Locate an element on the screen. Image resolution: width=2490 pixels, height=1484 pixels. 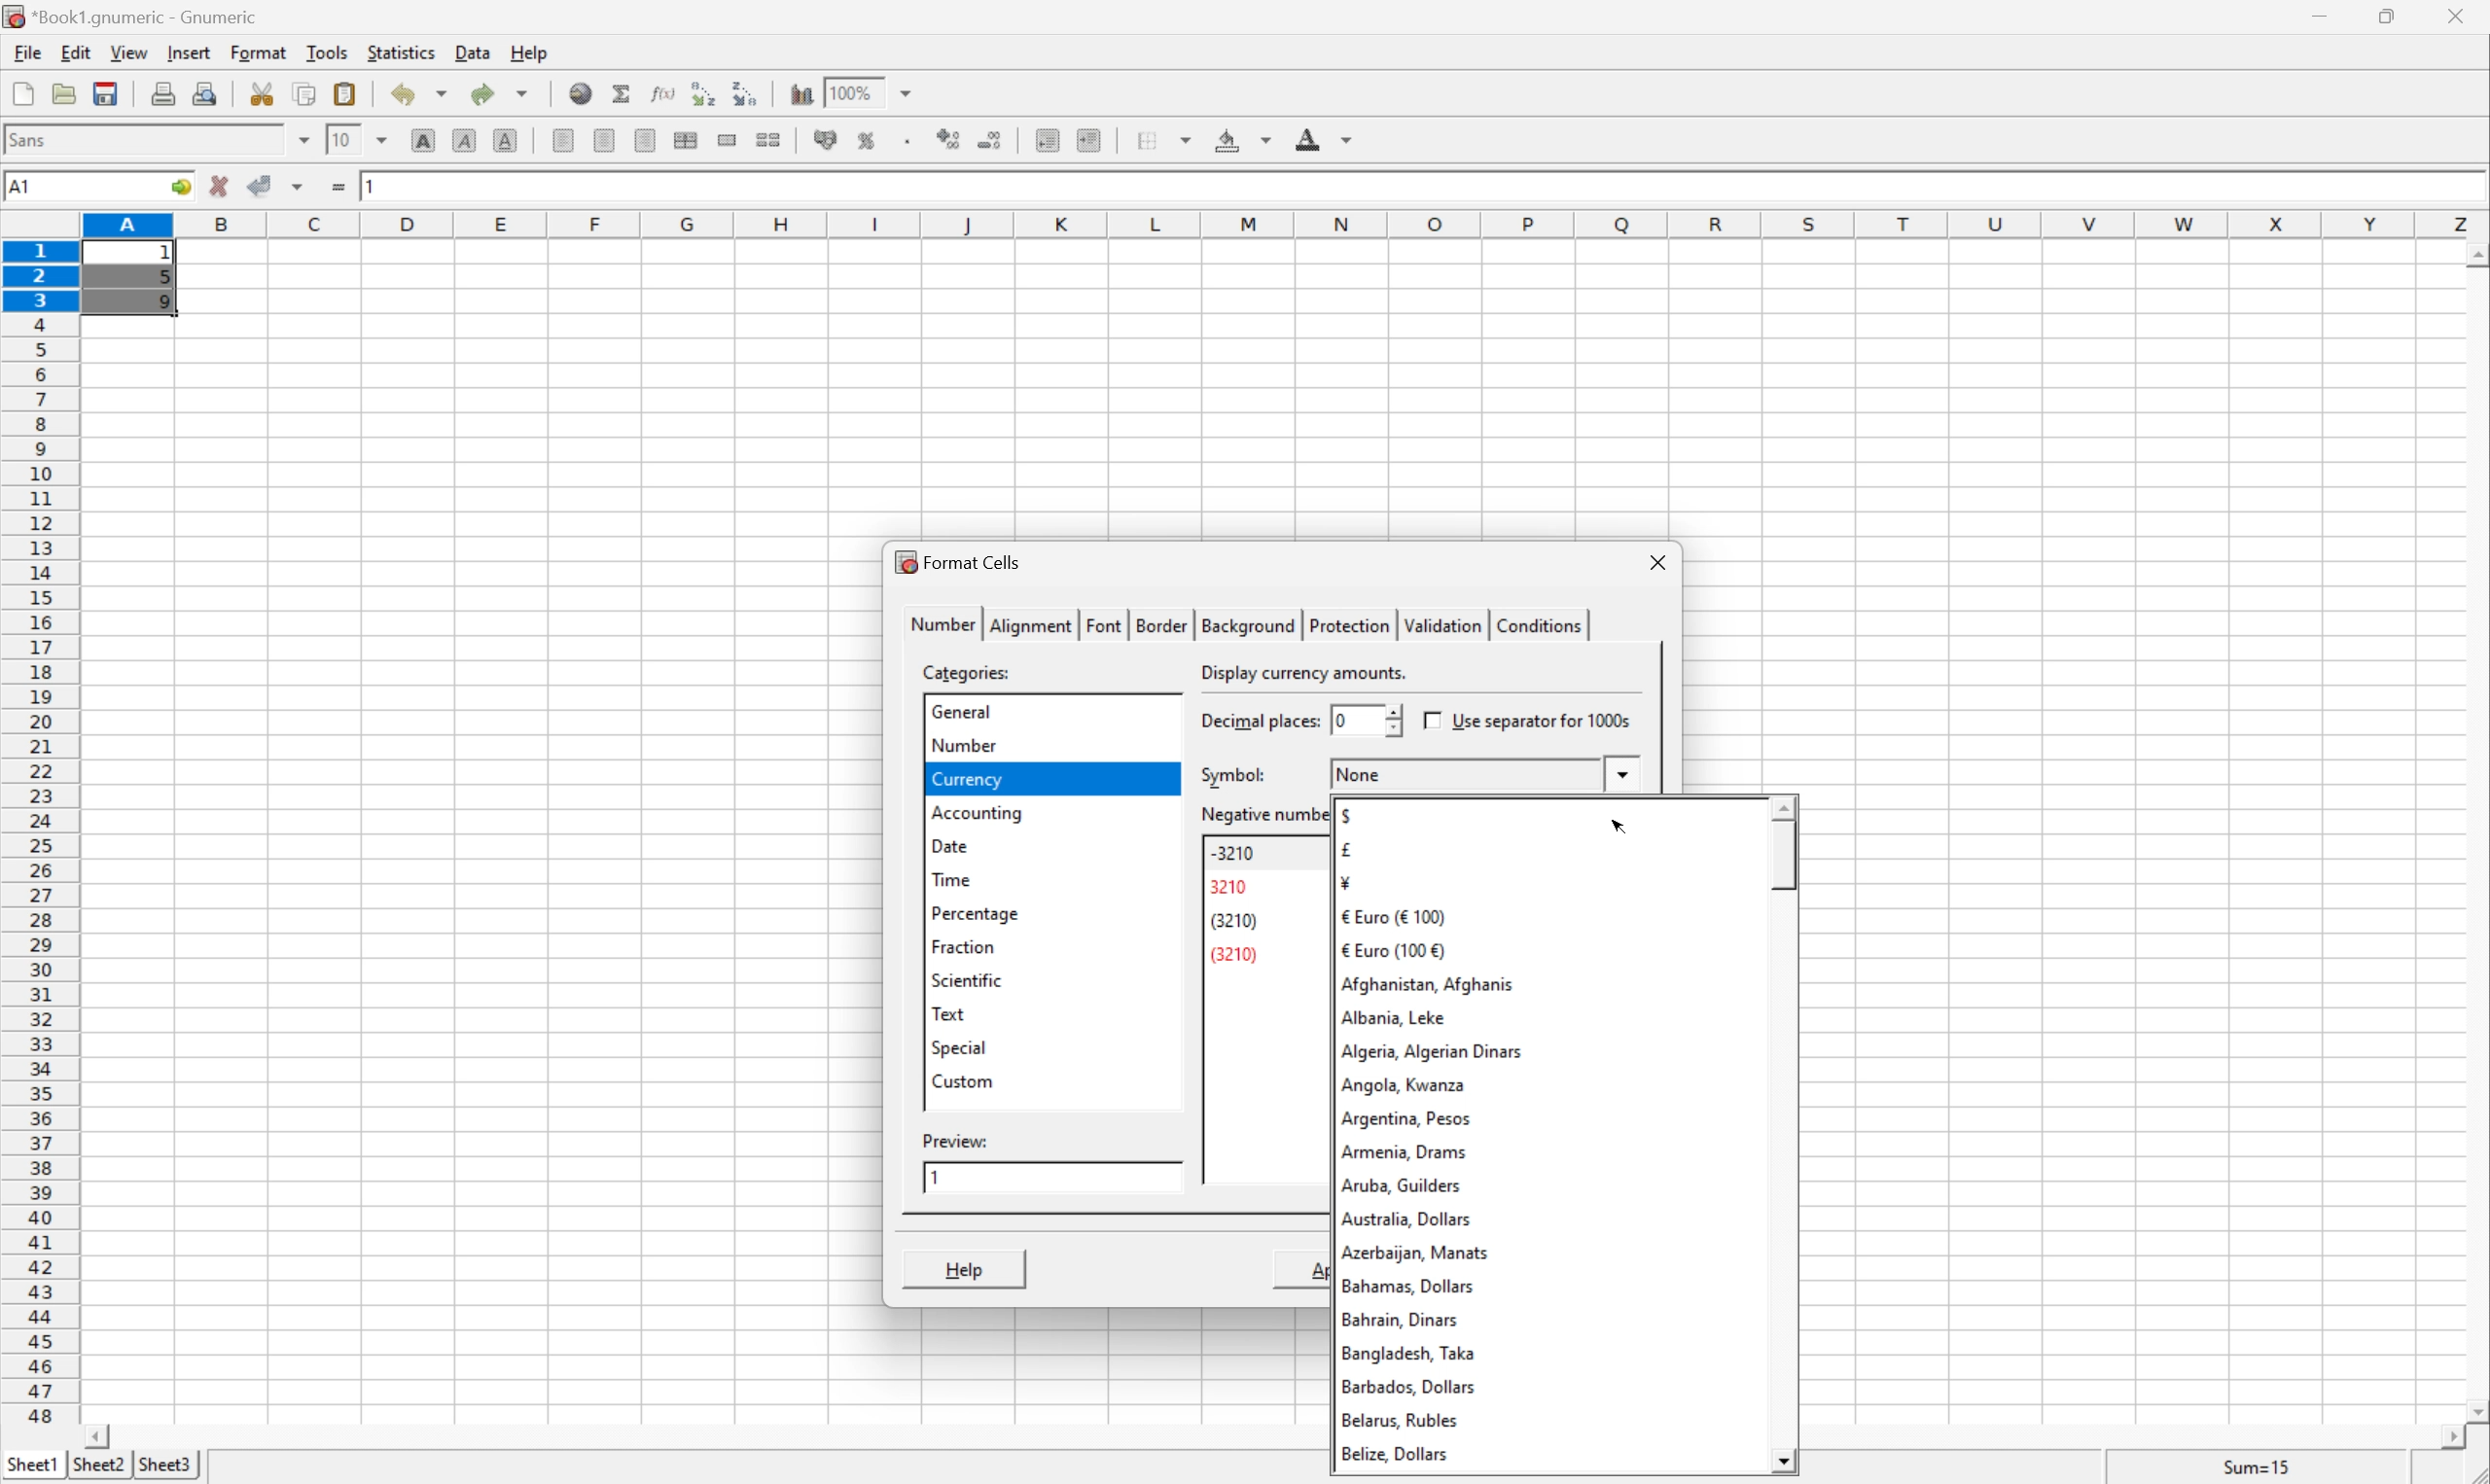
protection is located at coordinates (1346, 625).